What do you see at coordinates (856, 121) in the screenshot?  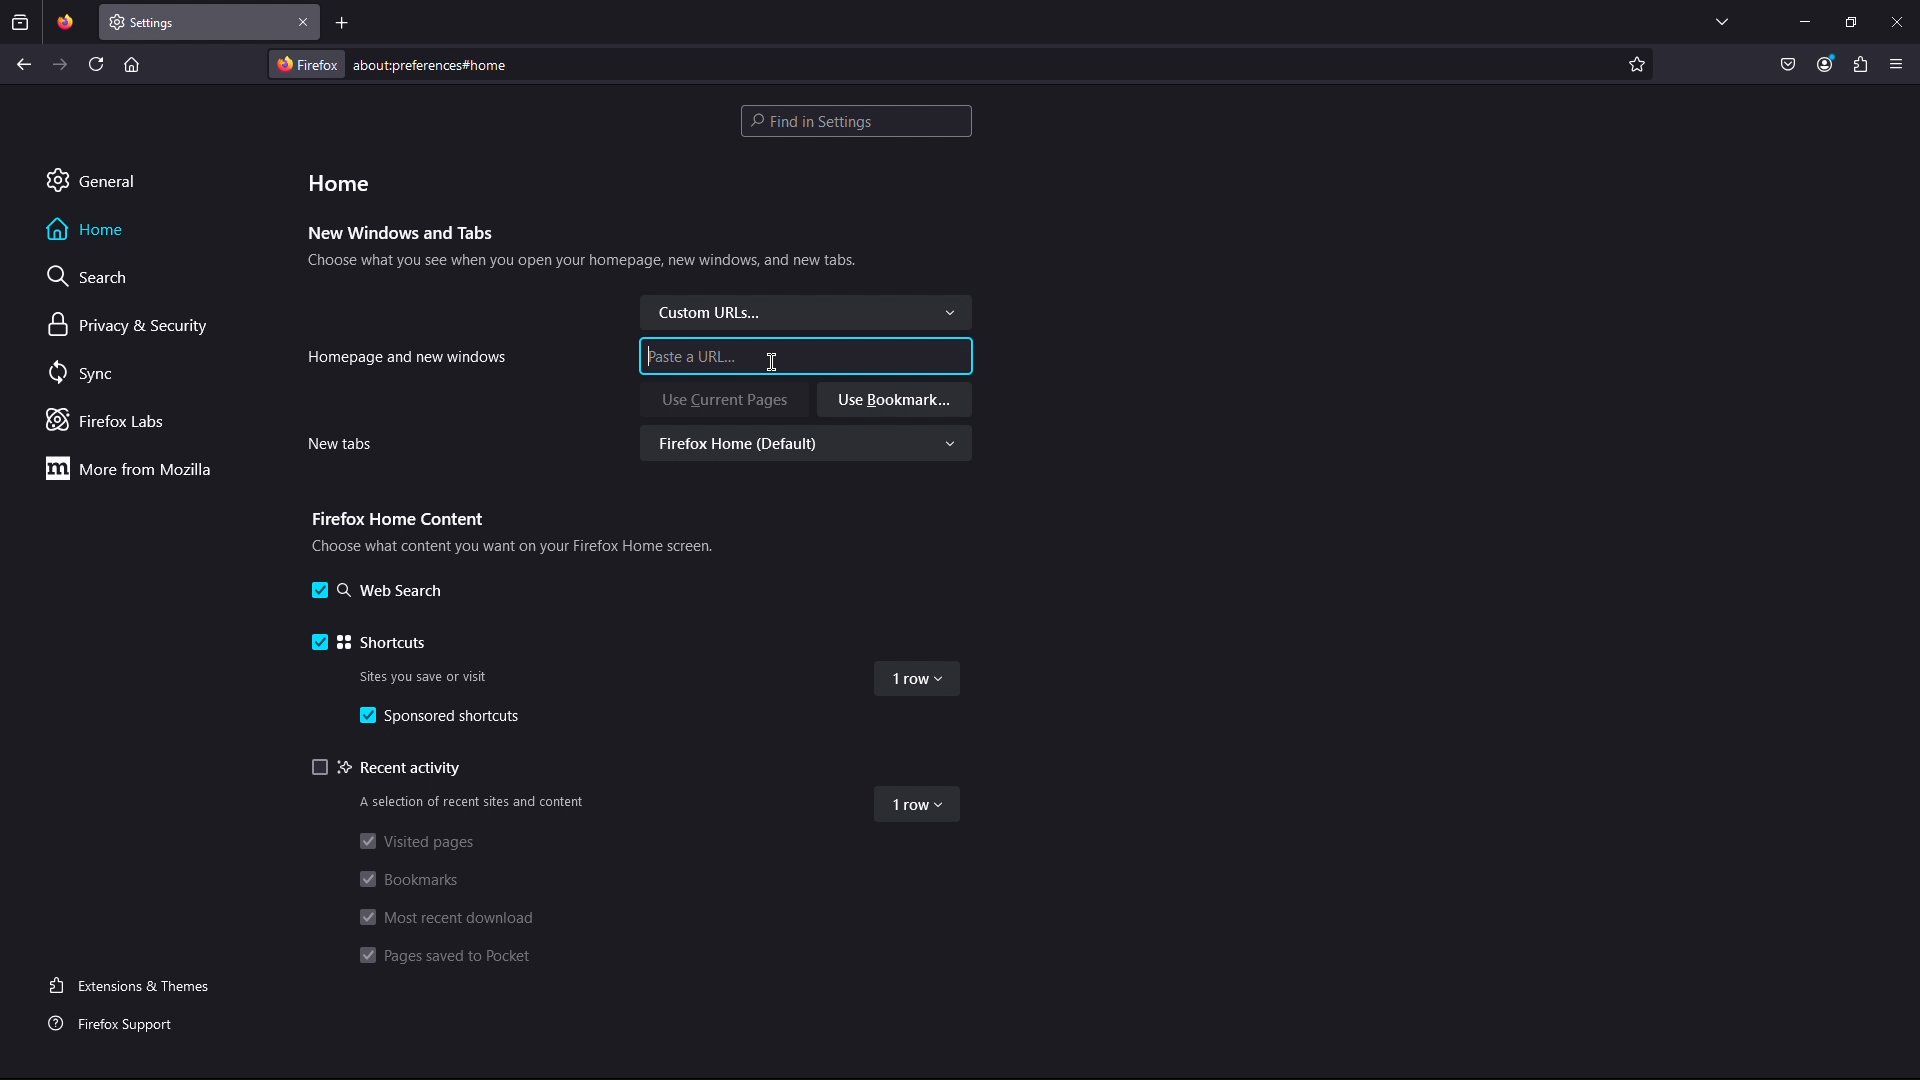 I see `Search bar` at bounding box center [856, 121].